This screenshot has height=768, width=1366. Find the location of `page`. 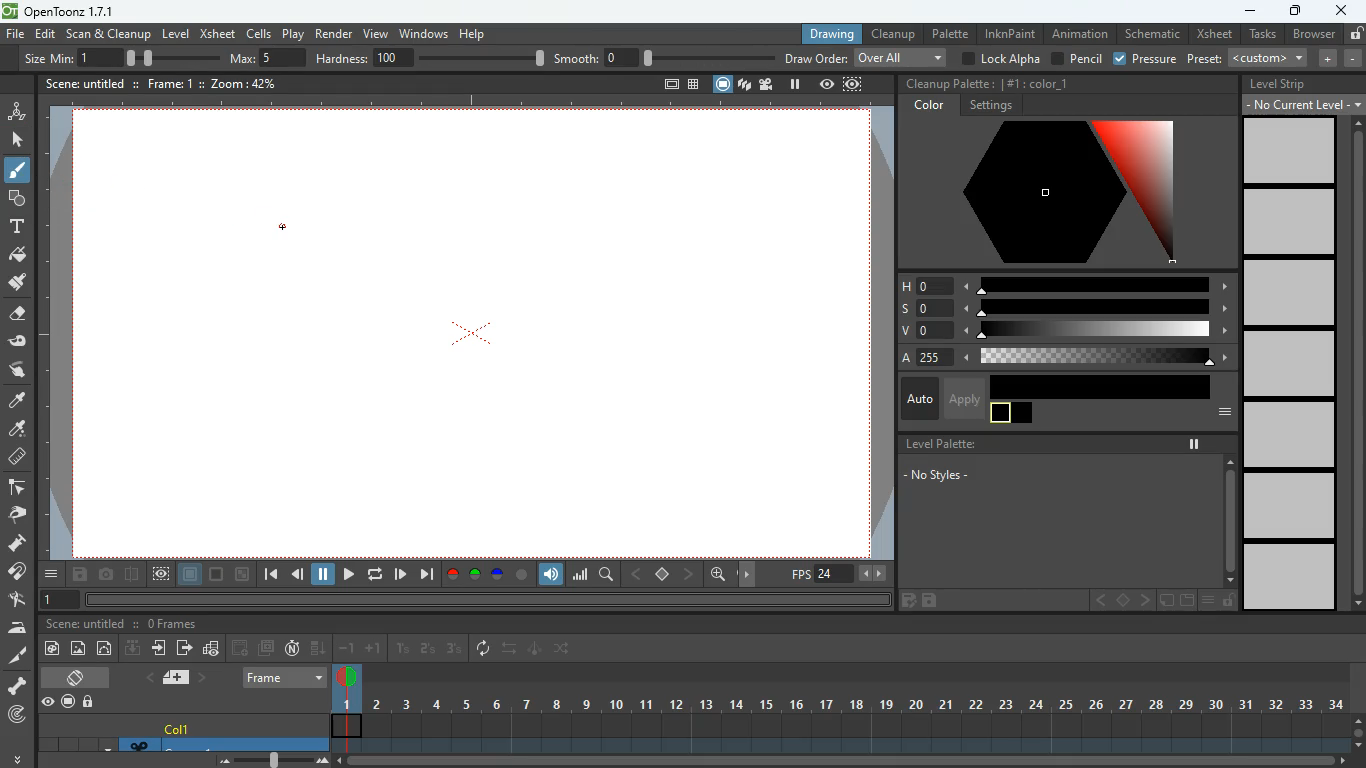

page is located at coordinates (191, 575).